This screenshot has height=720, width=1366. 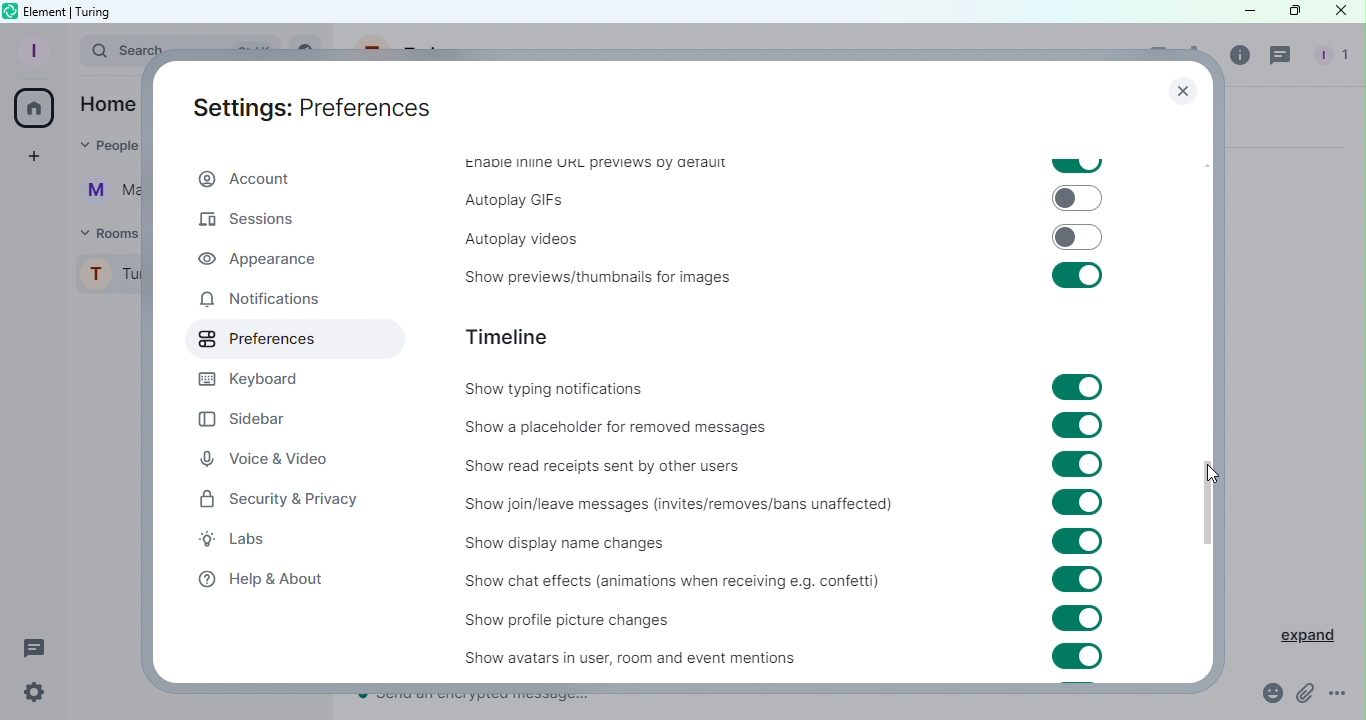 What do you see at coordinates (577, 545) in the screenshot?
I see `Show display name changes` at bounding box center [577, 545].